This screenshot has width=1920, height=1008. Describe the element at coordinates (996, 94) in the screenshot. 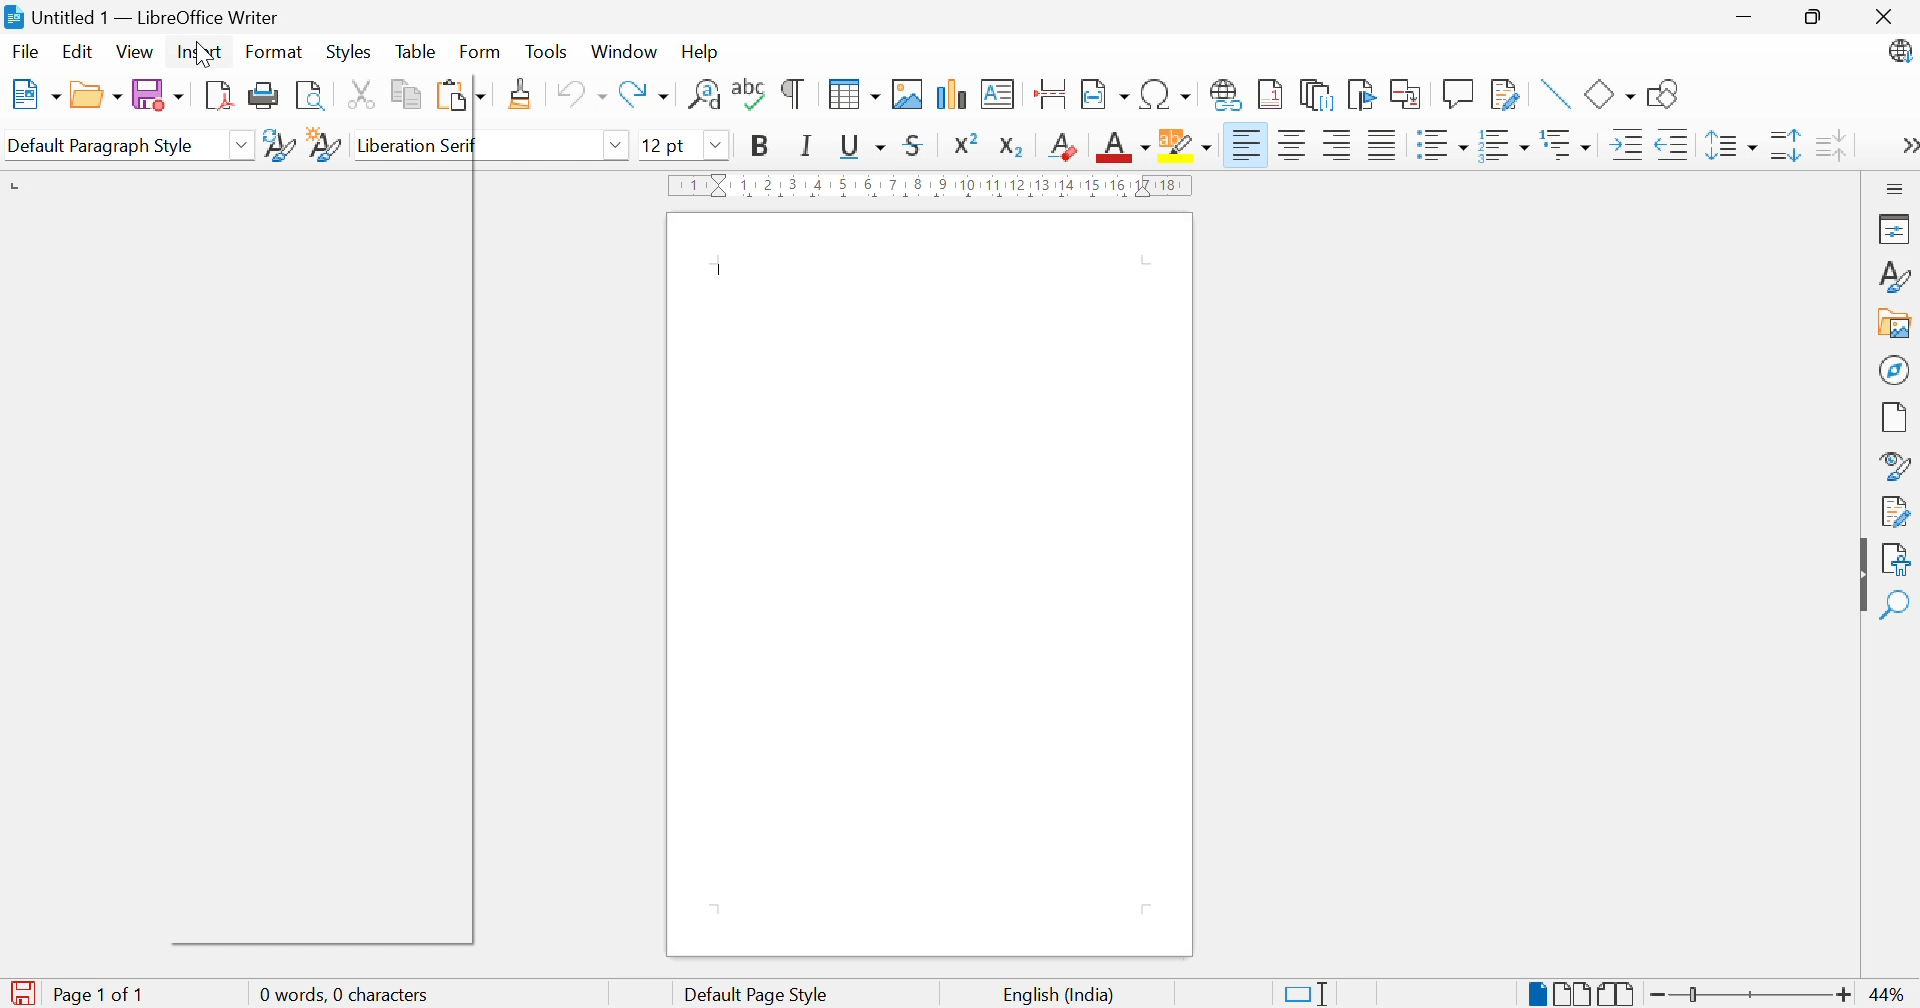

I see `Insert textbox` at that location.